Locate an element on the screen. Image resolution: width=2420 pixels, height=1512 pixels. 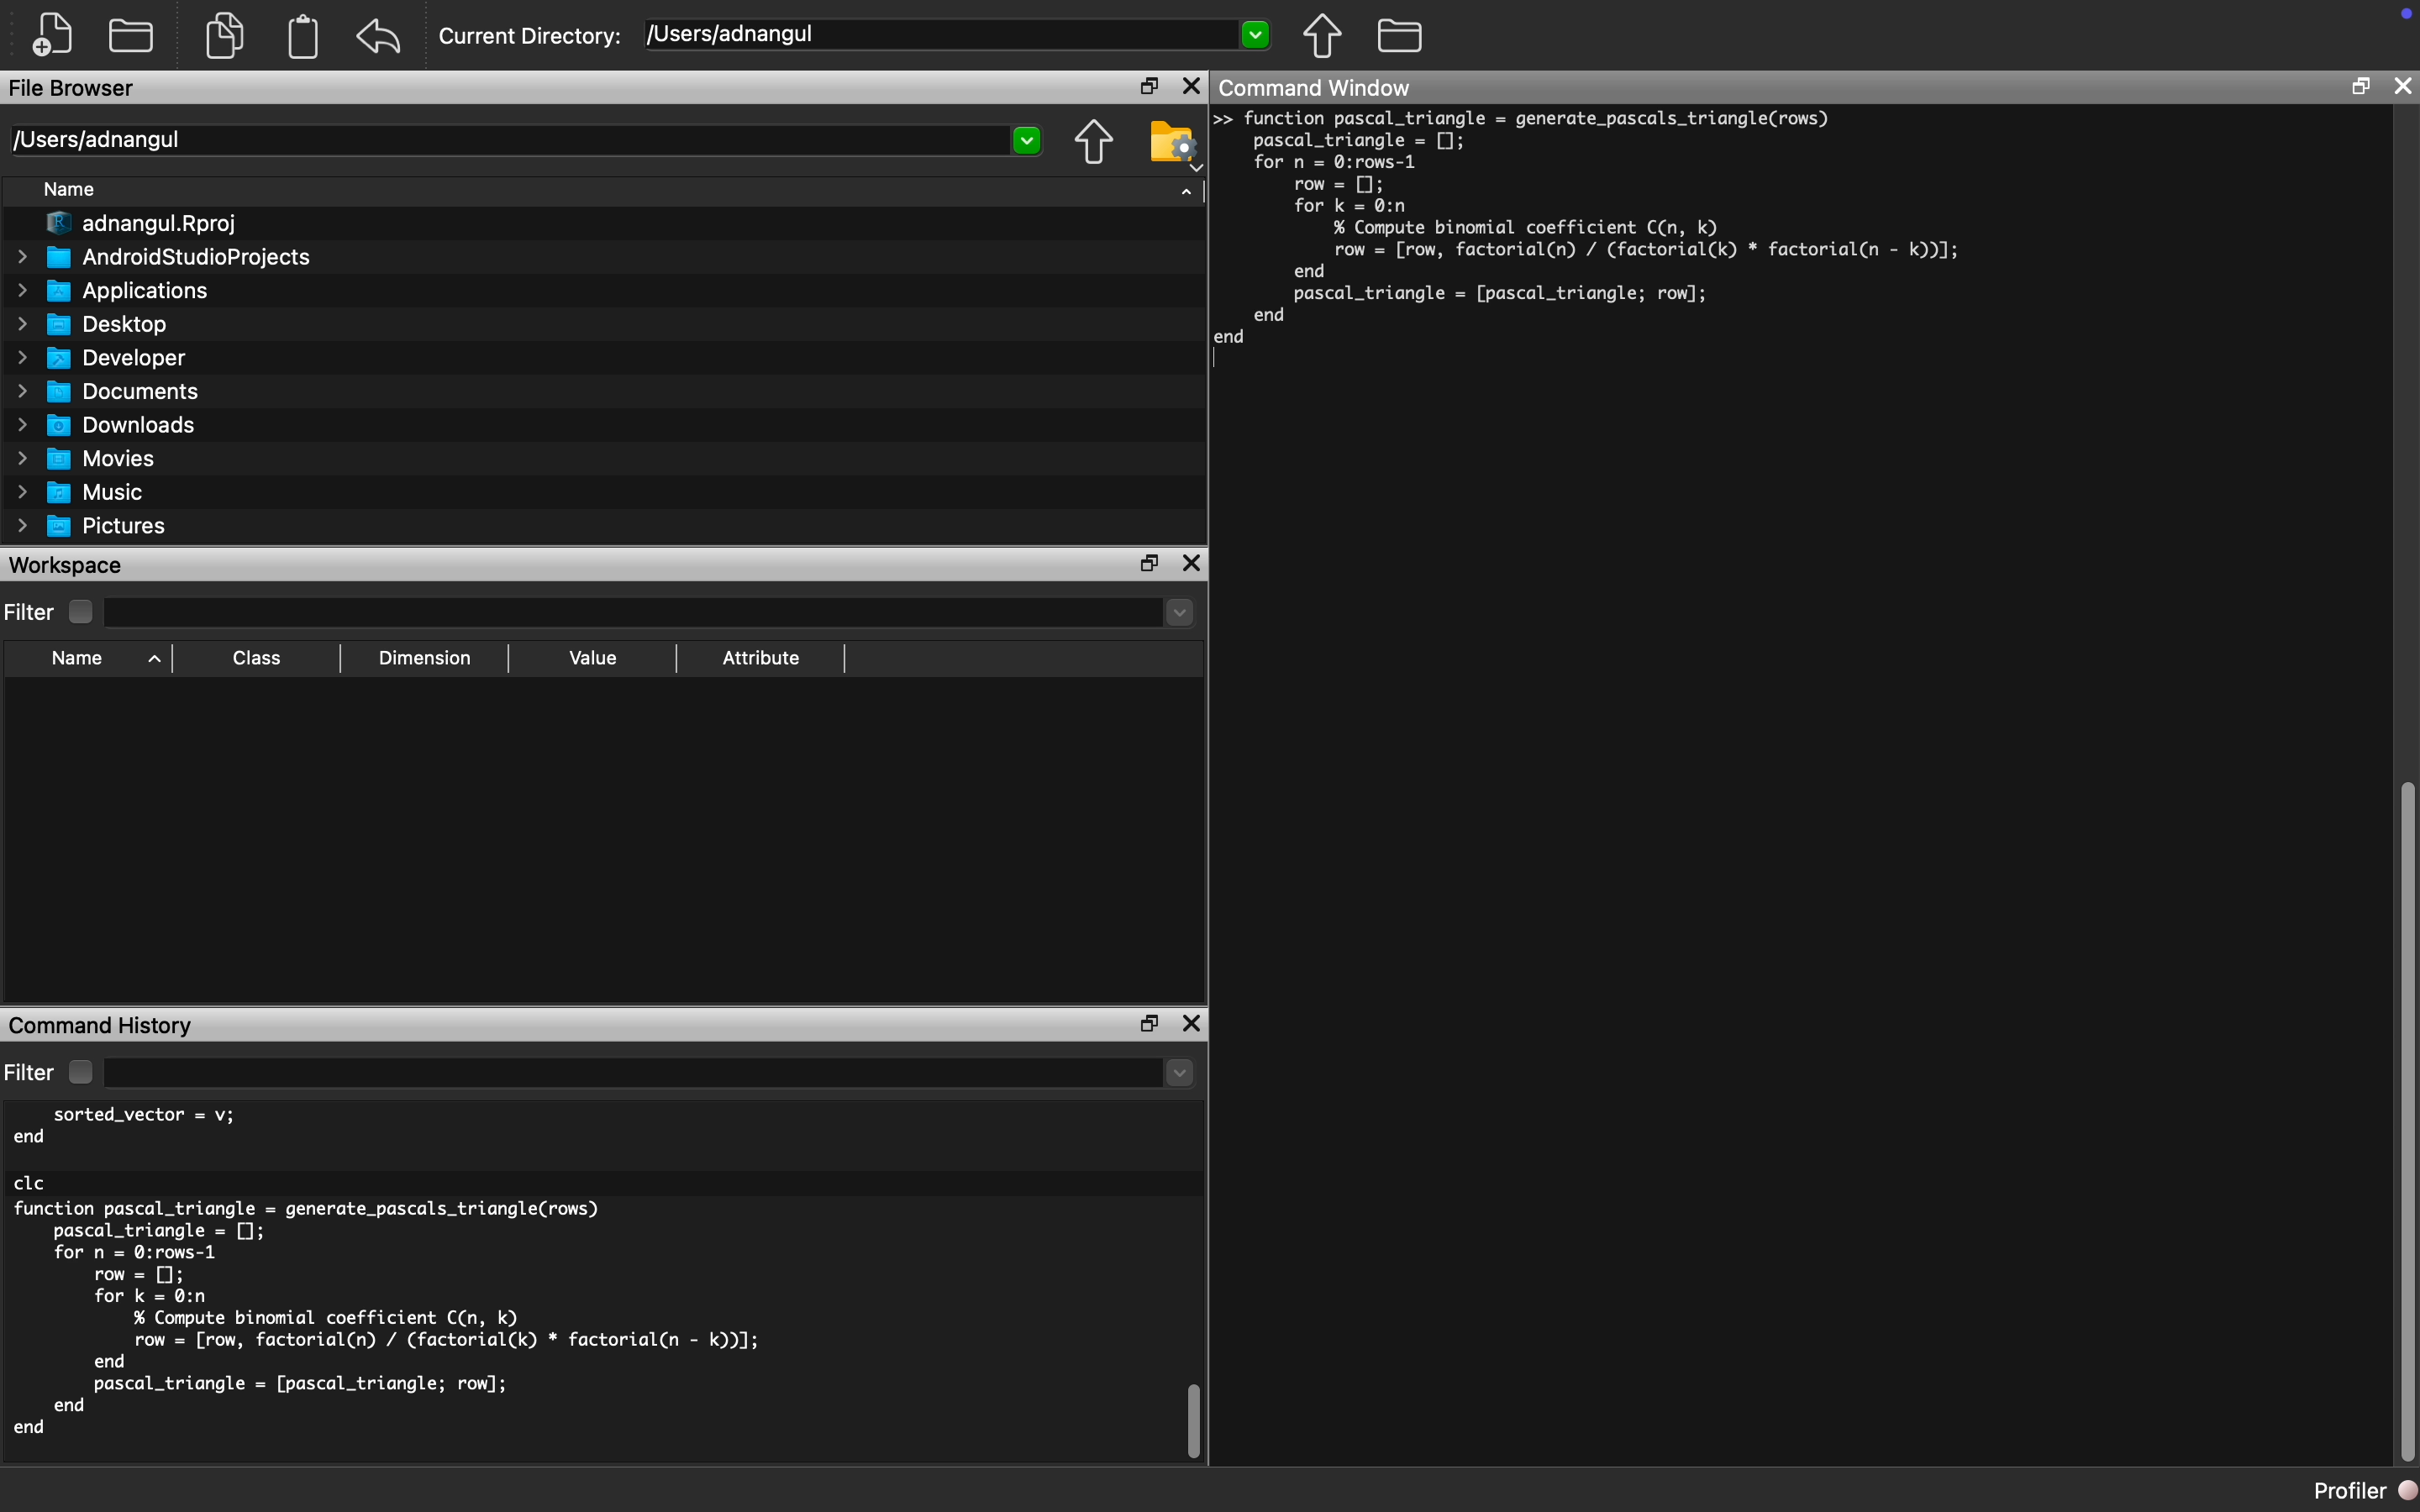
Restore Down is located at coordinates (1149, 1025).